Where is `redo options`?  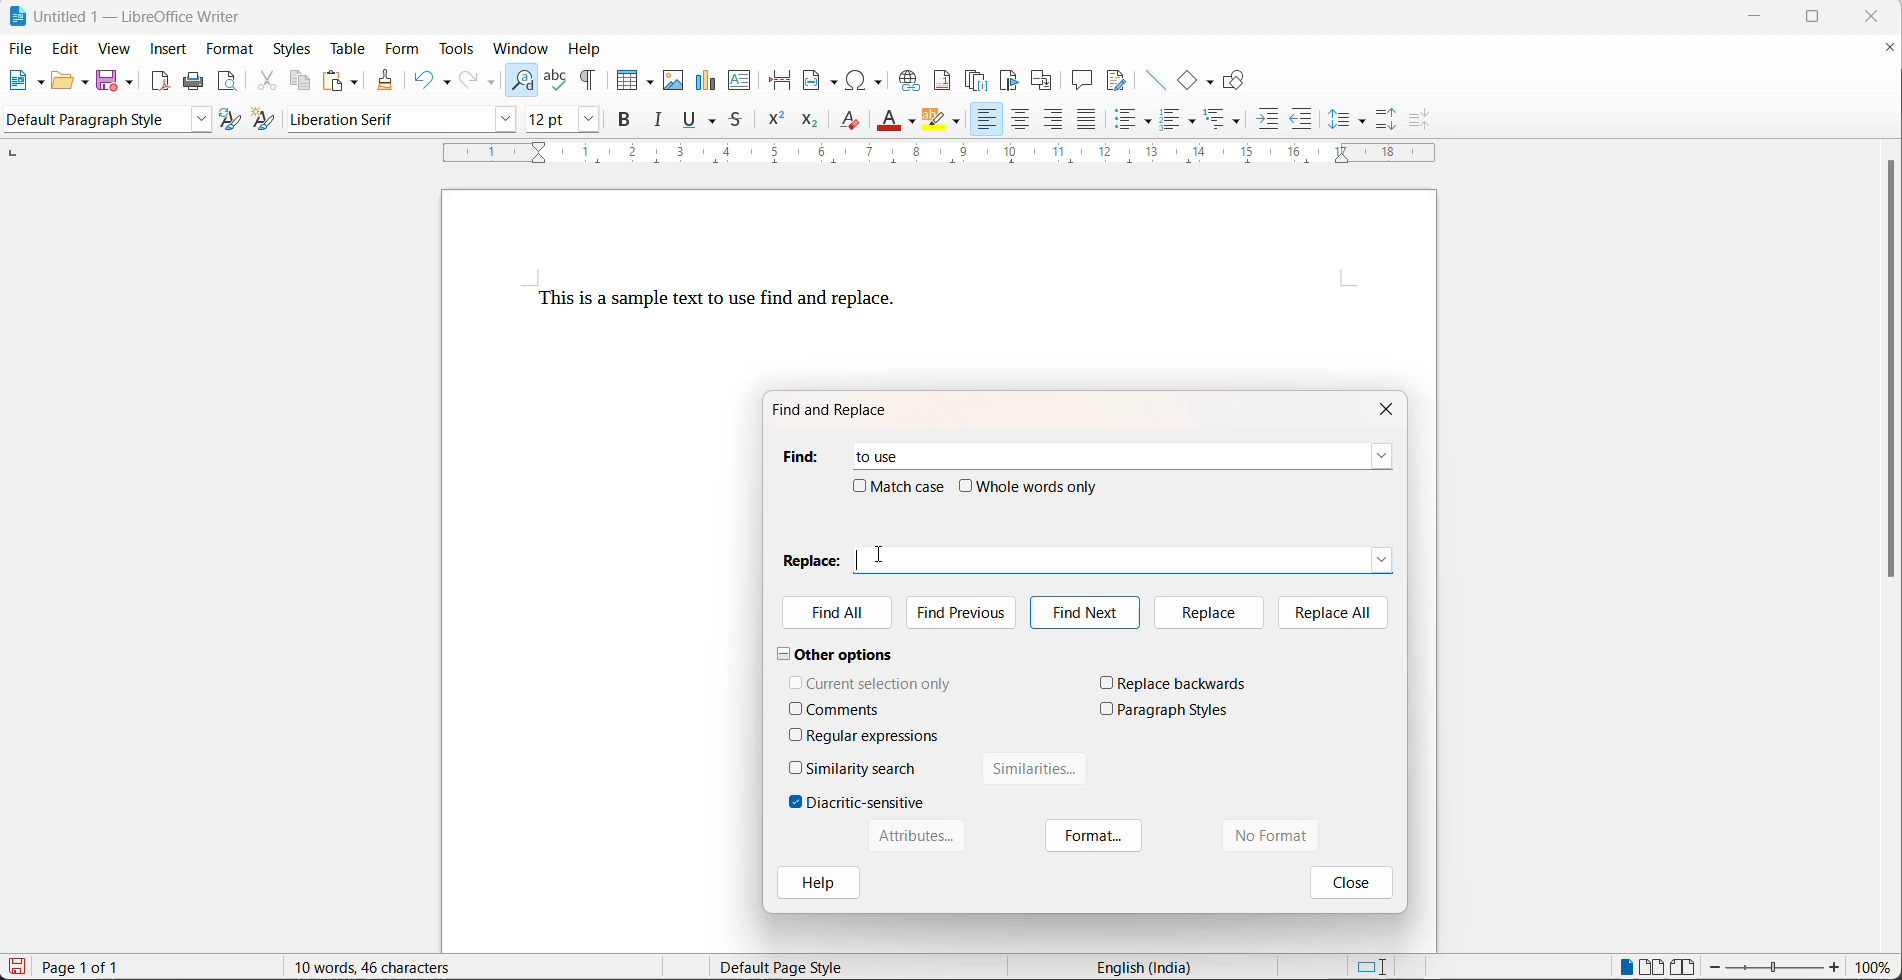
redo options is located at coordinates (492, 83).